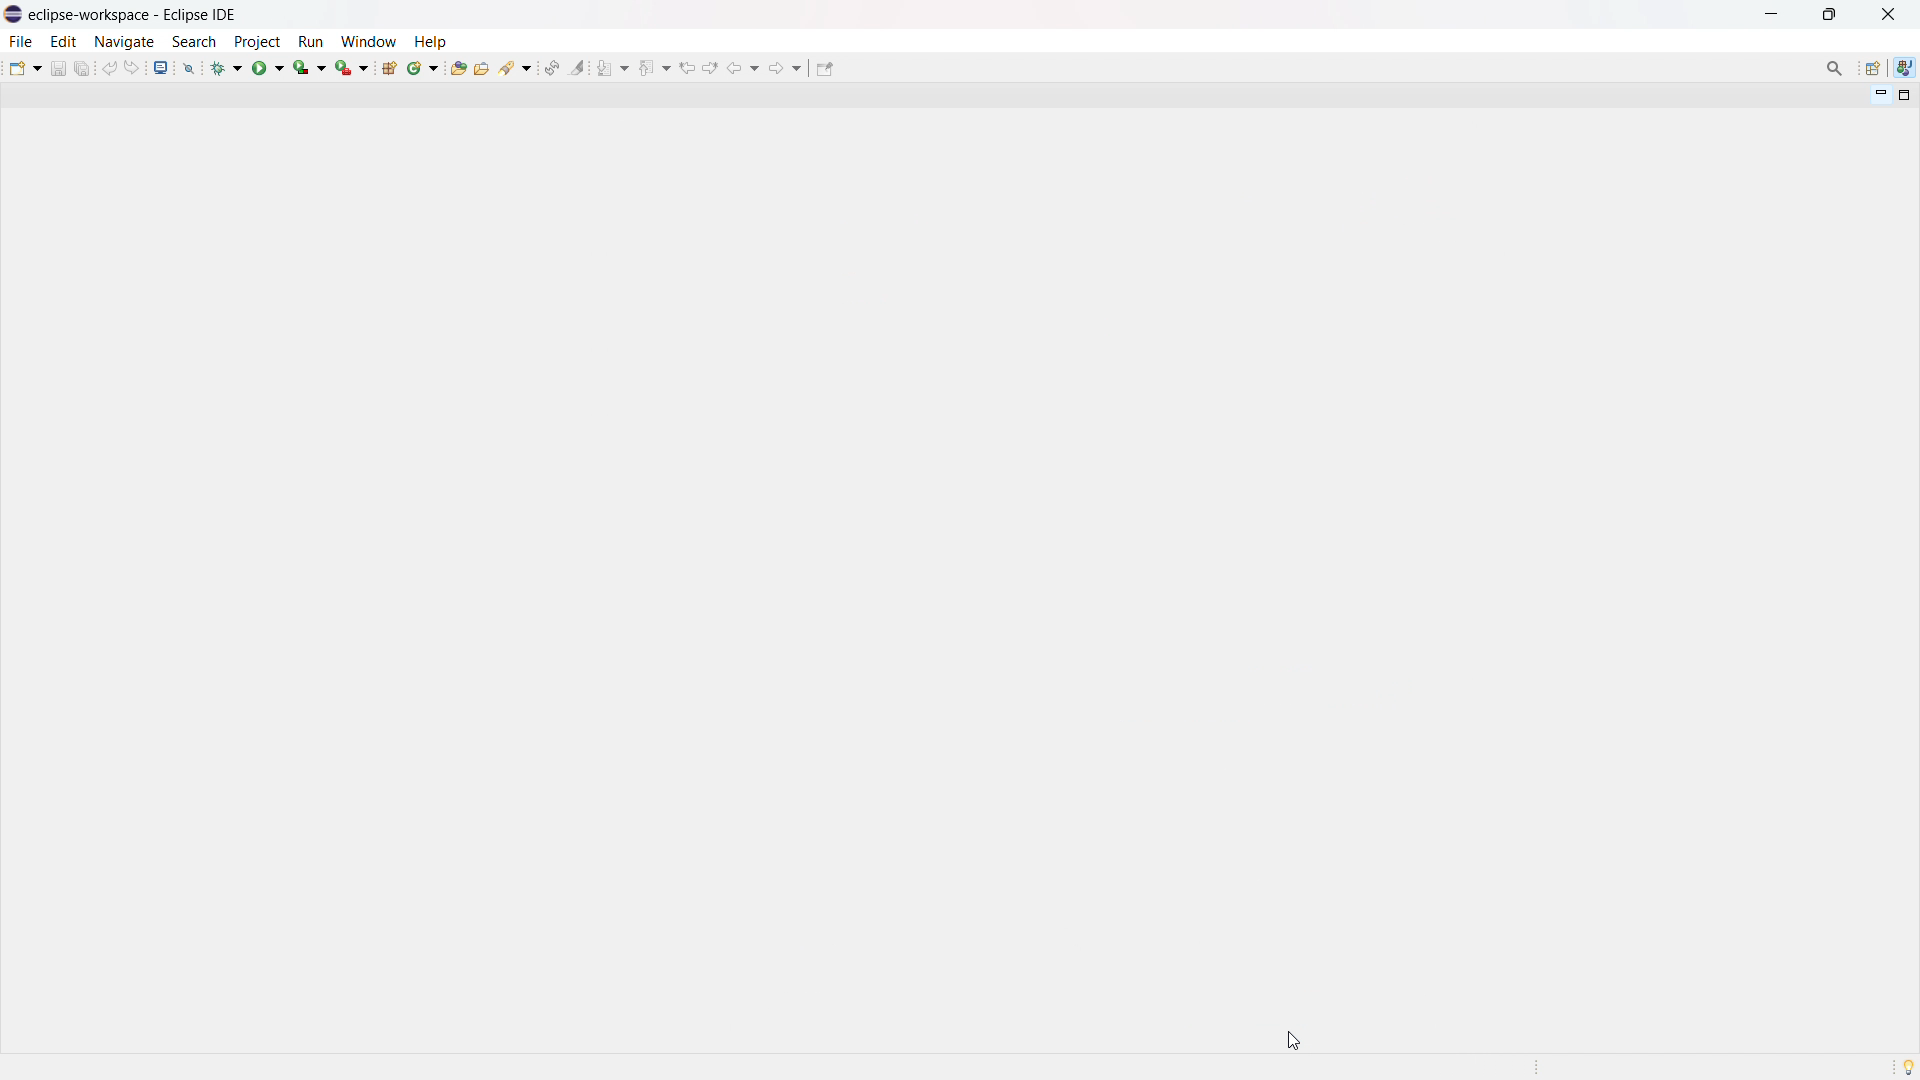 The width and height of the screenshot is (1920, 1080). I want to click on undo, so click(110, 68).